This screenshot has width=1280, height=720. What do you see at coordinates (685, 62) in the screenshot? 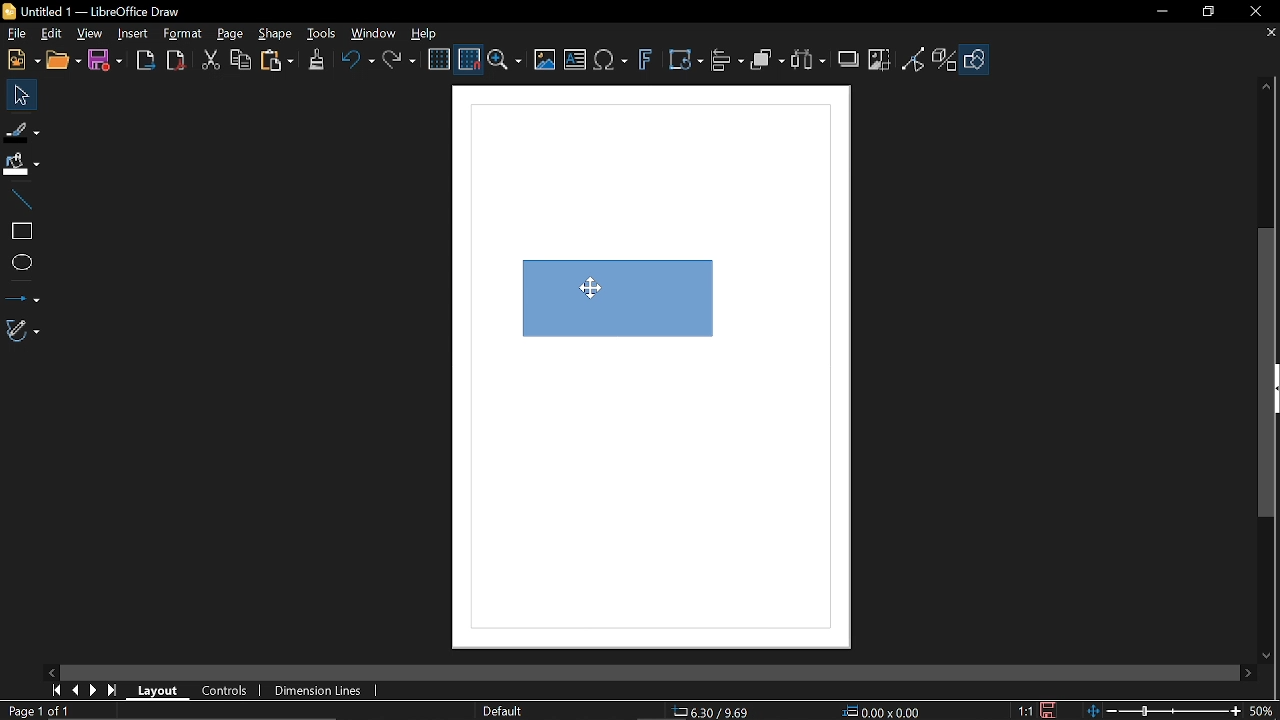
I see `Transformation` at bounding box center [685, 62].